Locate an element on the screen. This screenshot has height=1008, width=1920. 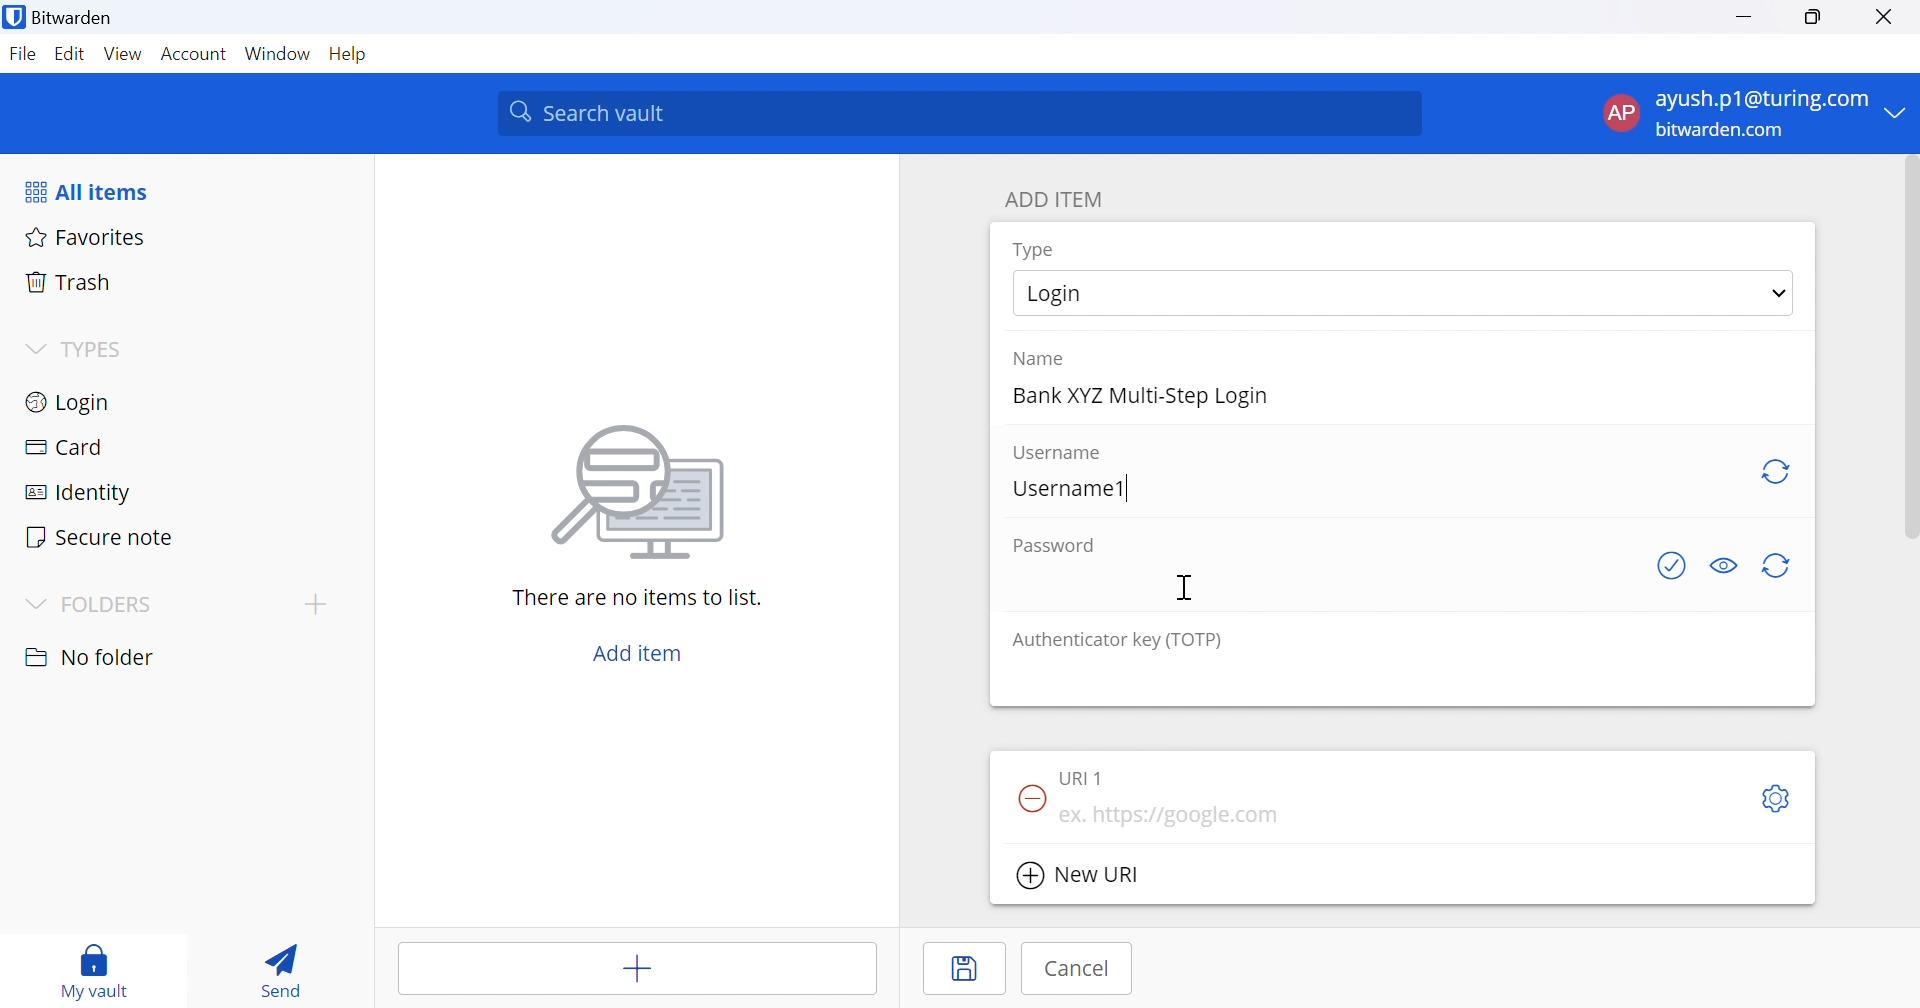
bitwarden.com is located at coordinates (1720, 129).